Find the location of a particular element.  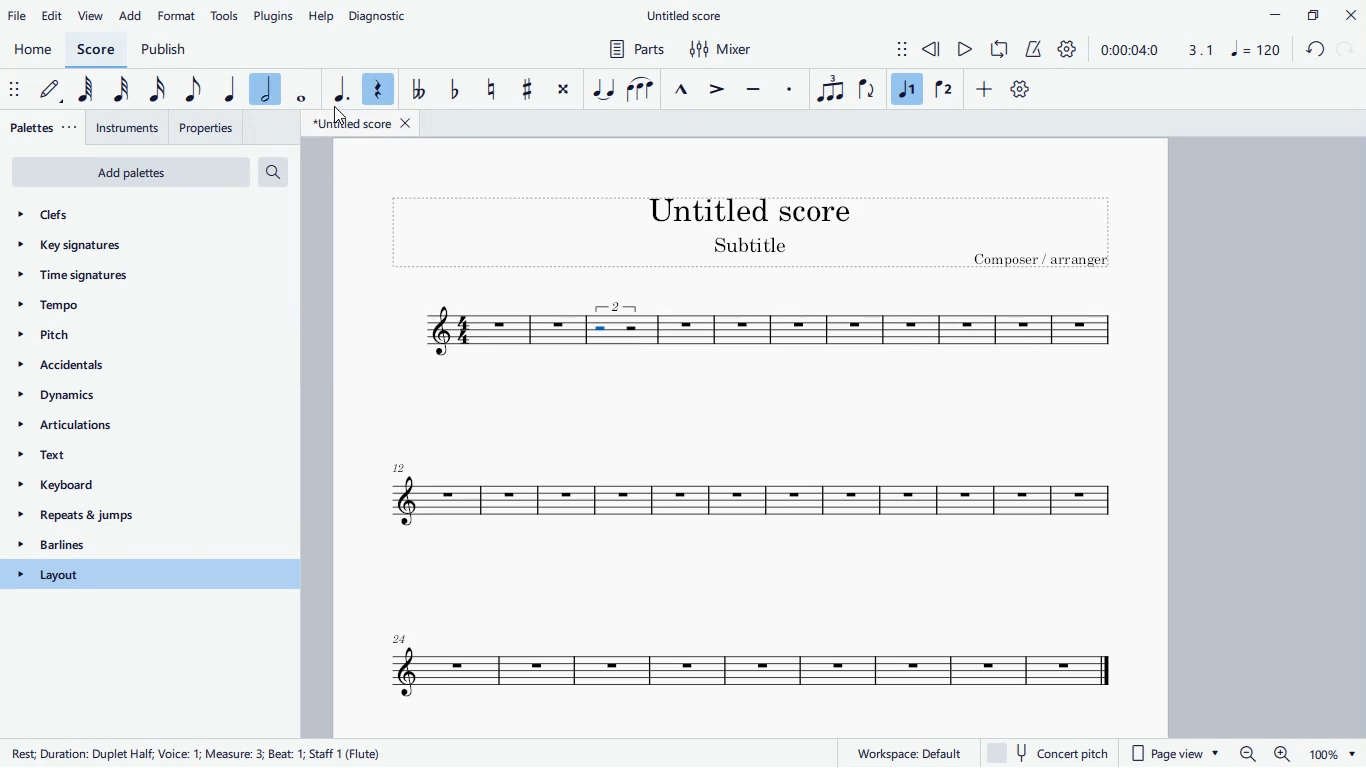

publish is located at coordinates (163, 48).